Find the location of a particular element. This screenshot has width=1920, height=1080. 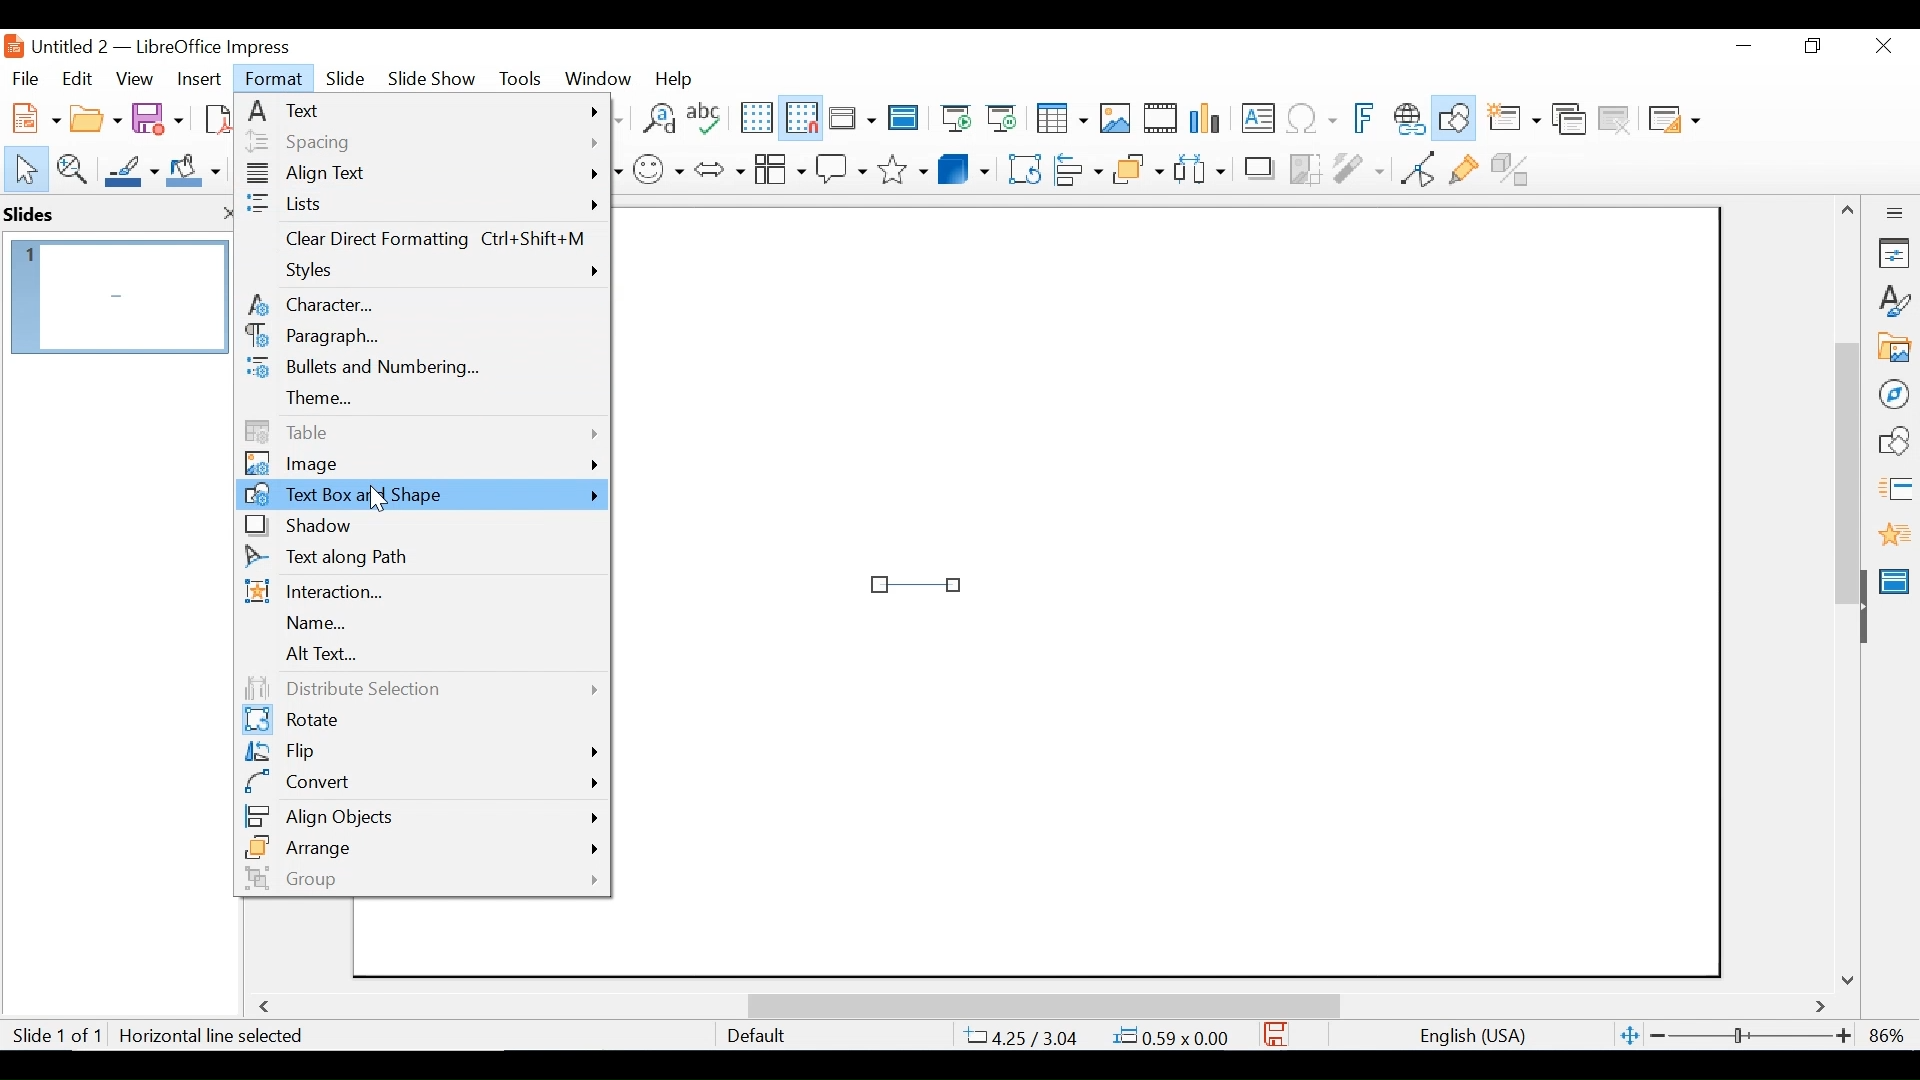

Alt Text is located at coordinates (419, 655).